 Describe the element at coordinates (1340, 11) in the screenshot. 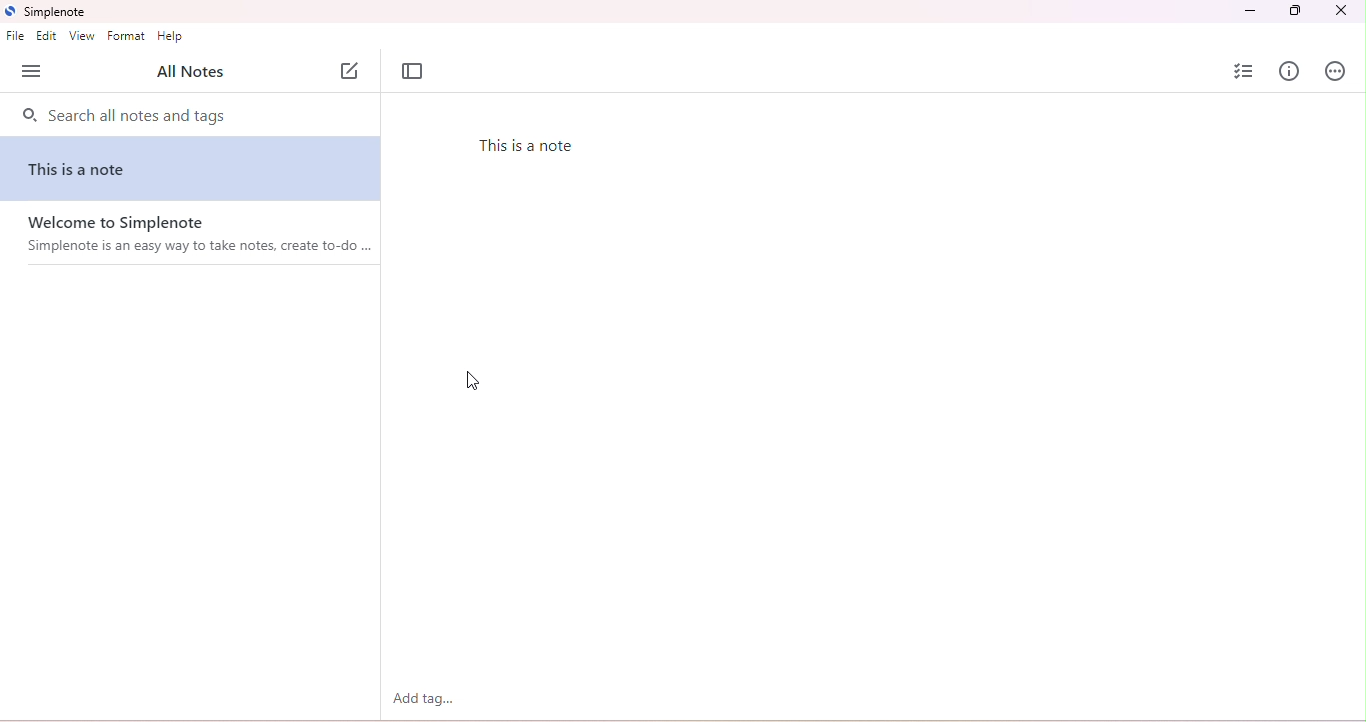

I see `close` at that location.